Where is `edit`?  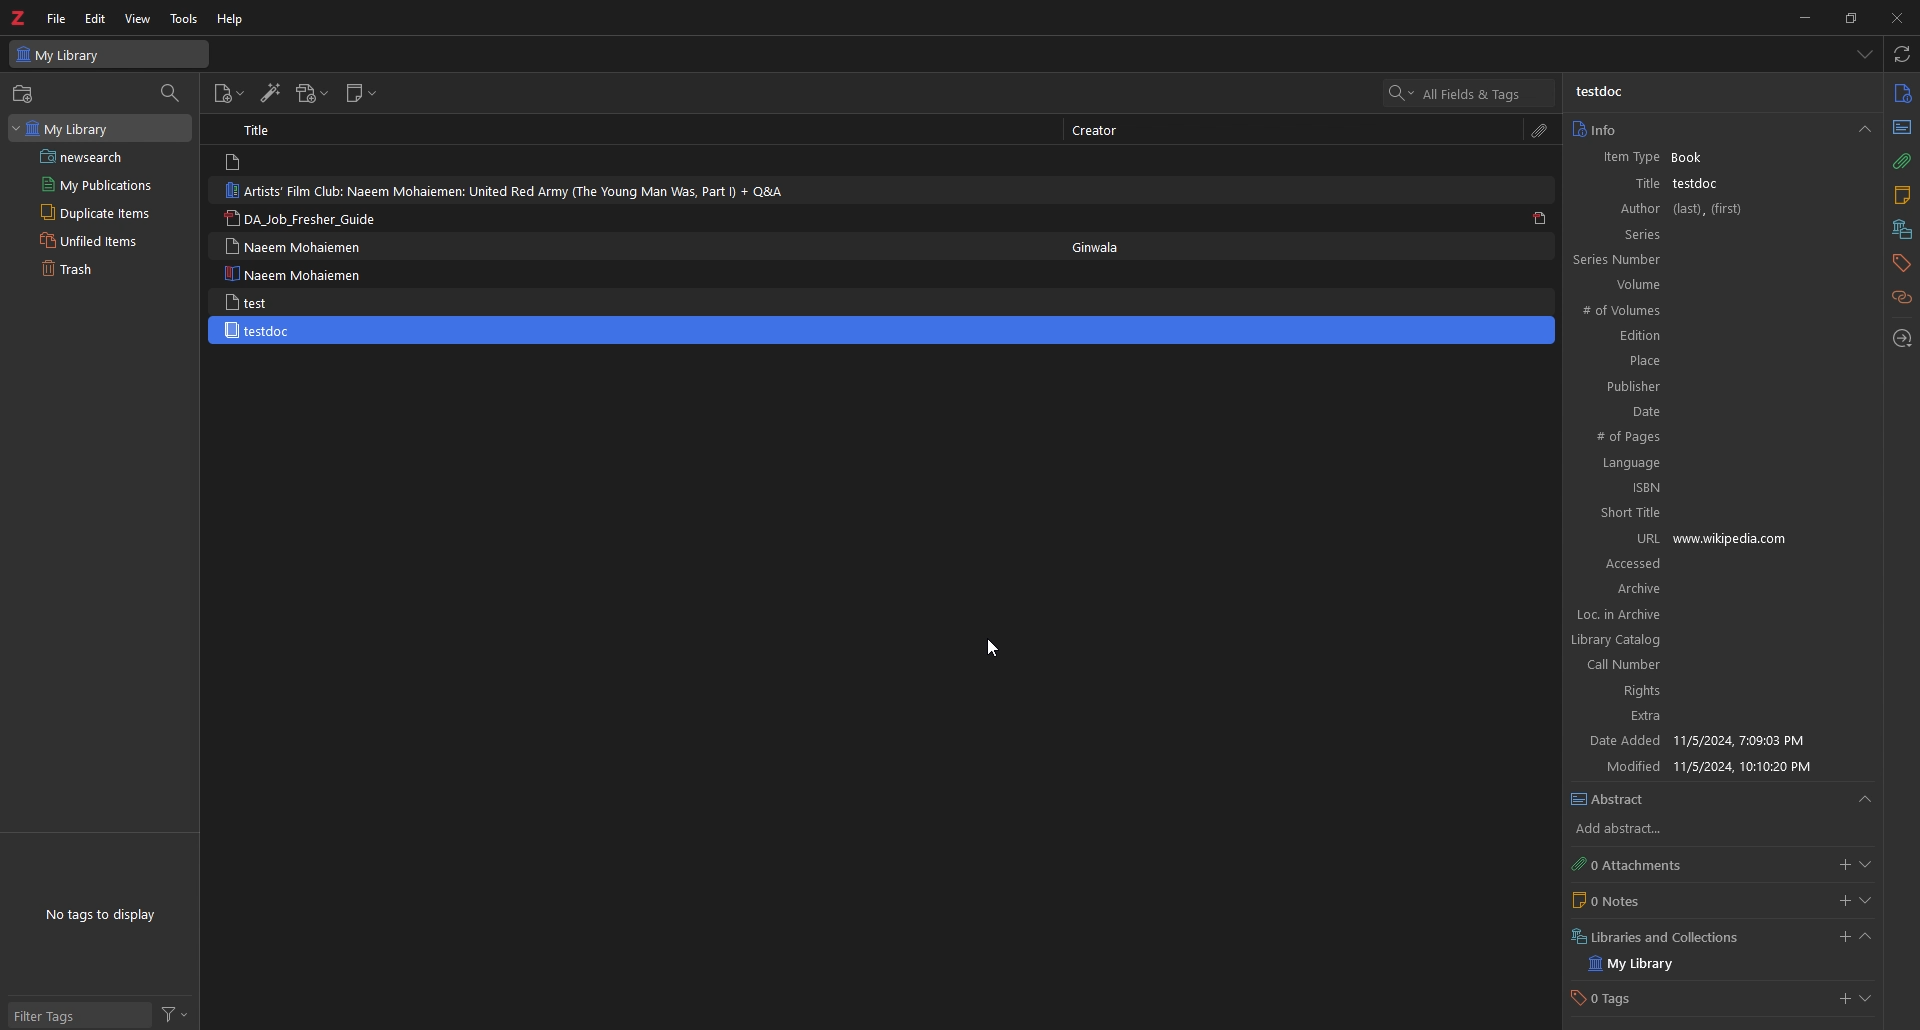
edit is located at coordinates (97, 18).